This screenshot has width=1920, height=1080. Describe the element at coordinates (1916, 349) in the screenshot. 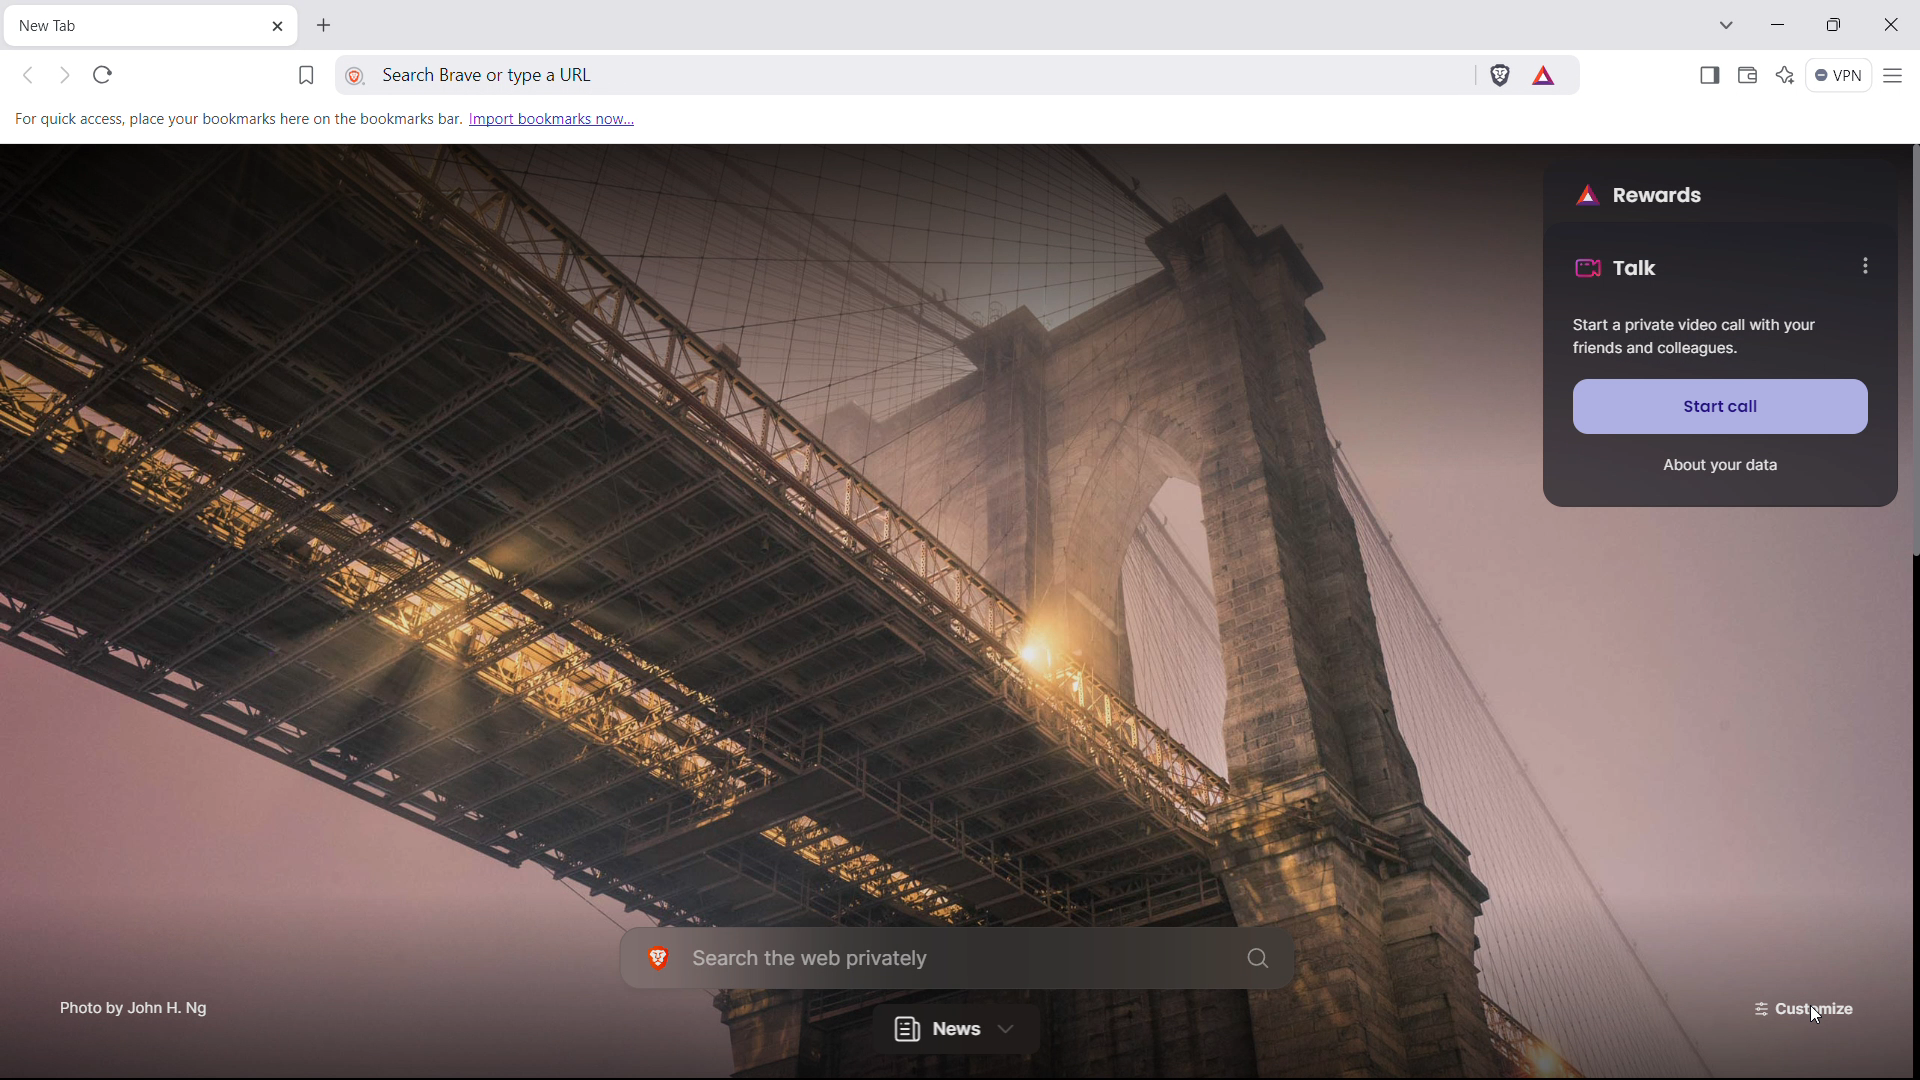

I see `scrollbar` at that location.